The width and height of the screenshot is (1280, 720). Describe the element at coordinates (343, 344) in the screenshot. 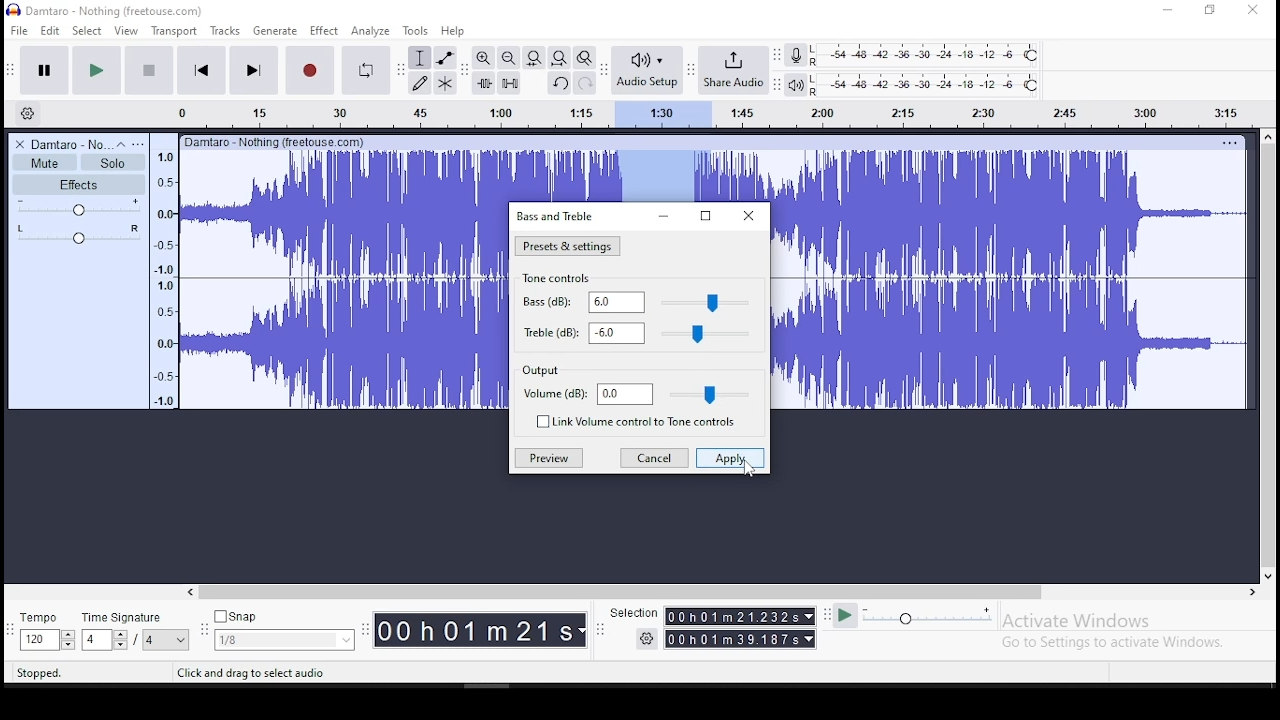

I see `audio track` at that location.